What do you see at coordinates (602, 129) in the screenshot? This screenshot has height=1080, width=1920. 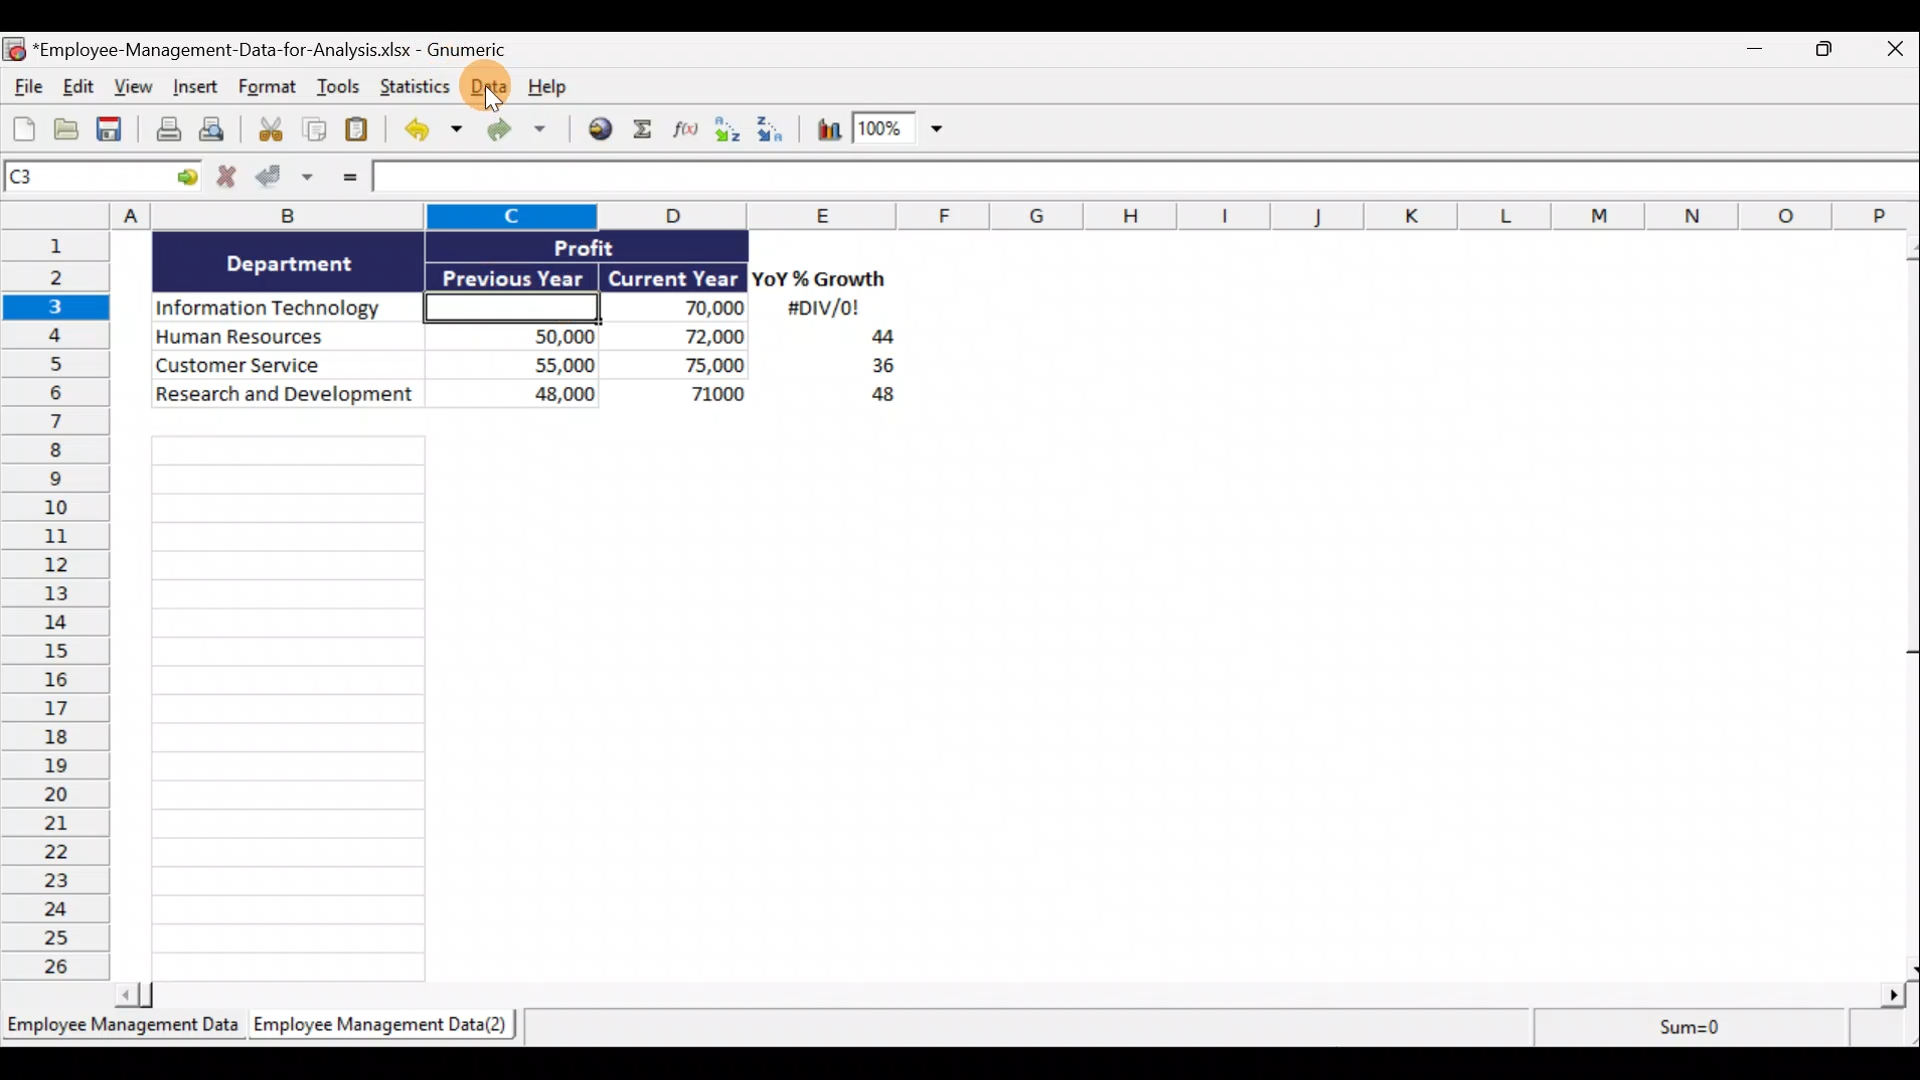 I see `Insert hyperlink` at bounding box center [602, 129].